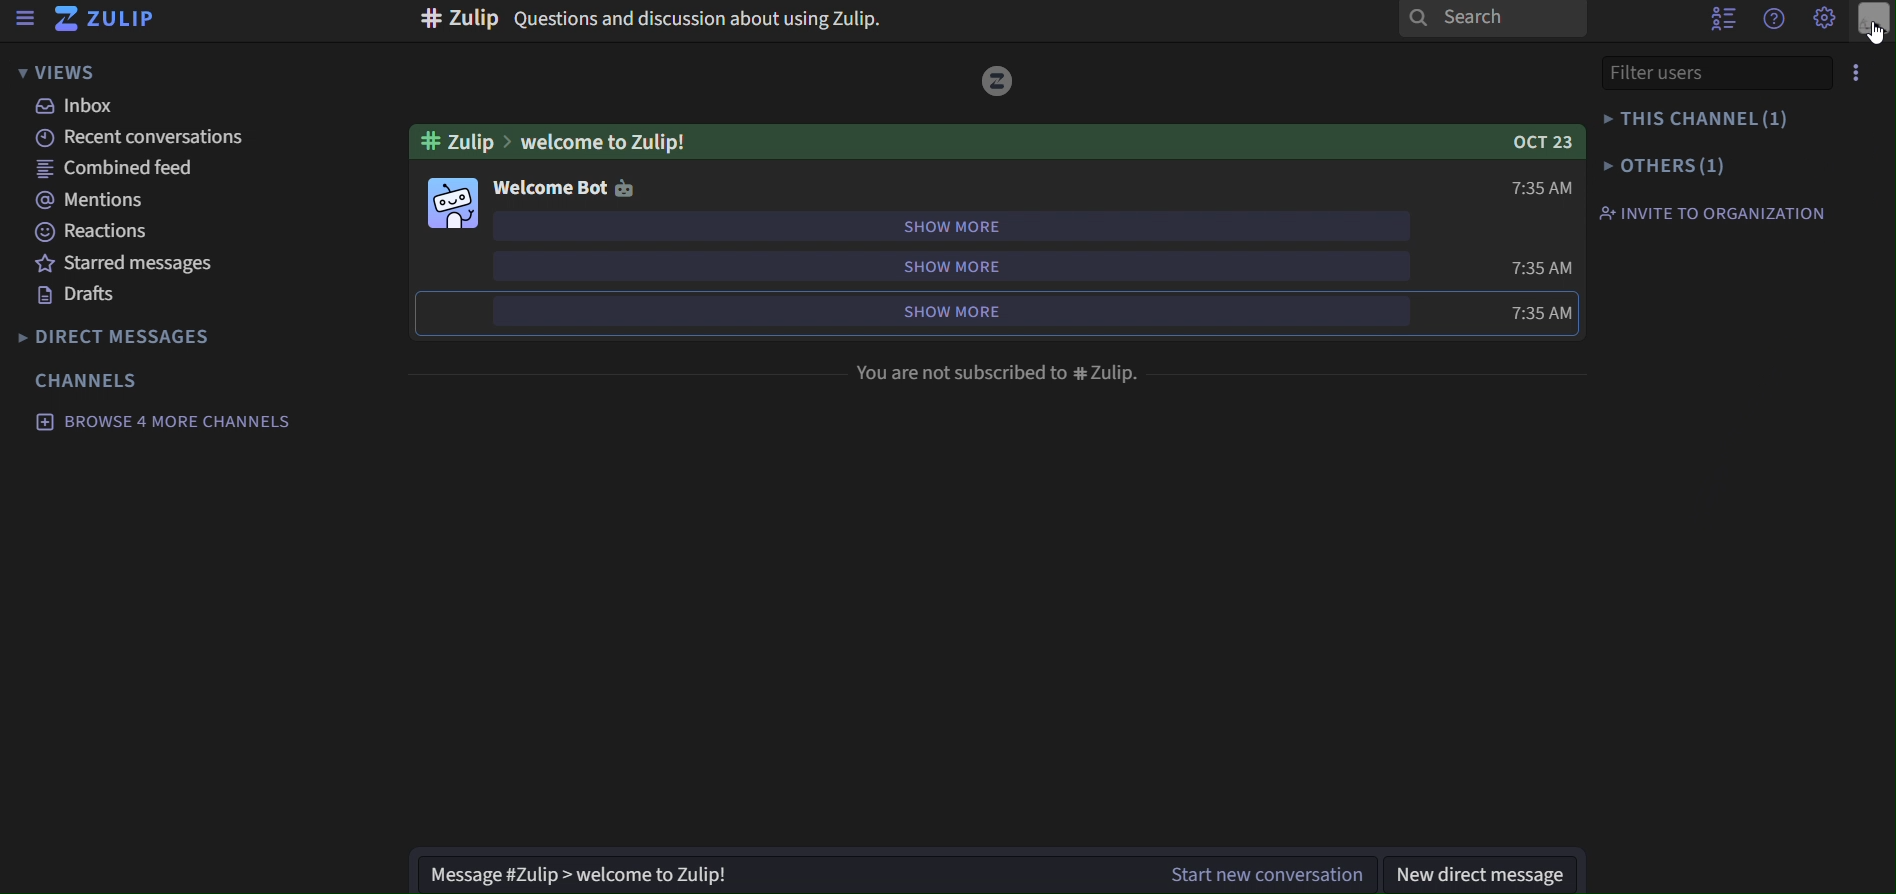  Describe the element at coordinates (152, 379) in the screenshot. I see `channels` at that location.